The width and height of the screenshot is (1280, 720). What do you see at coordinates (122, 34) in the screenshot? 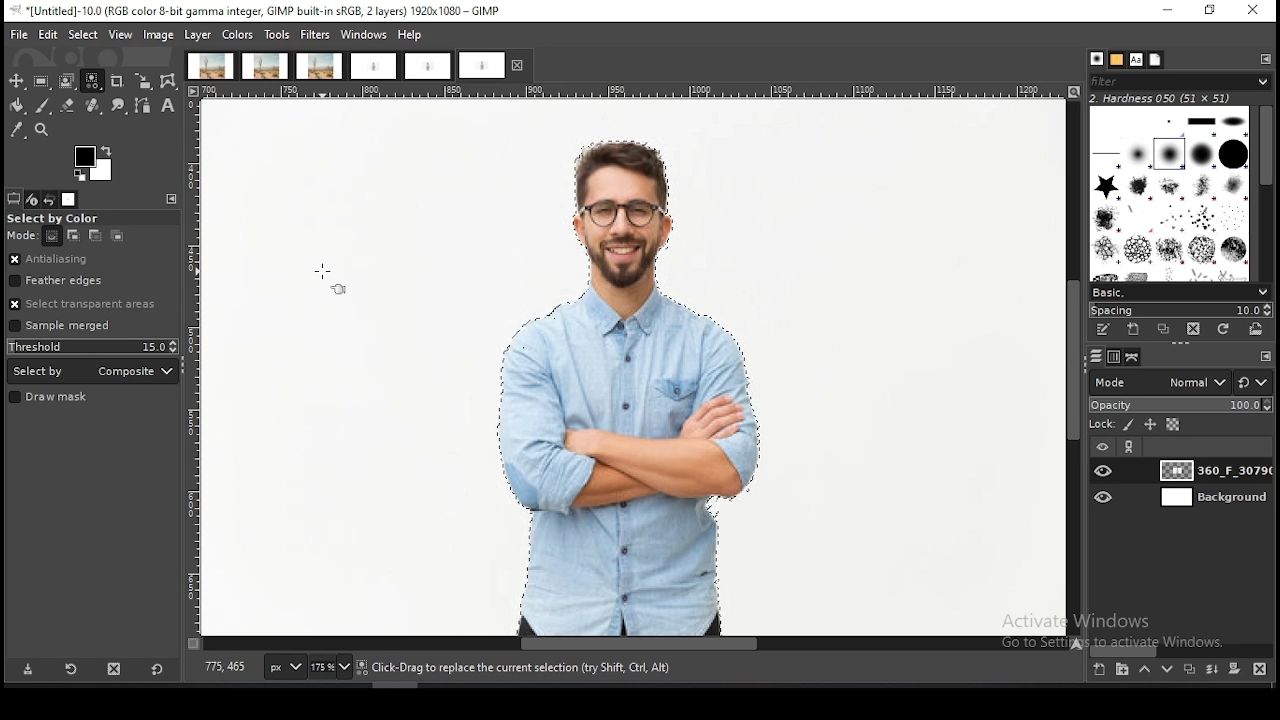
I see `view` at bounding box center [122, 34].